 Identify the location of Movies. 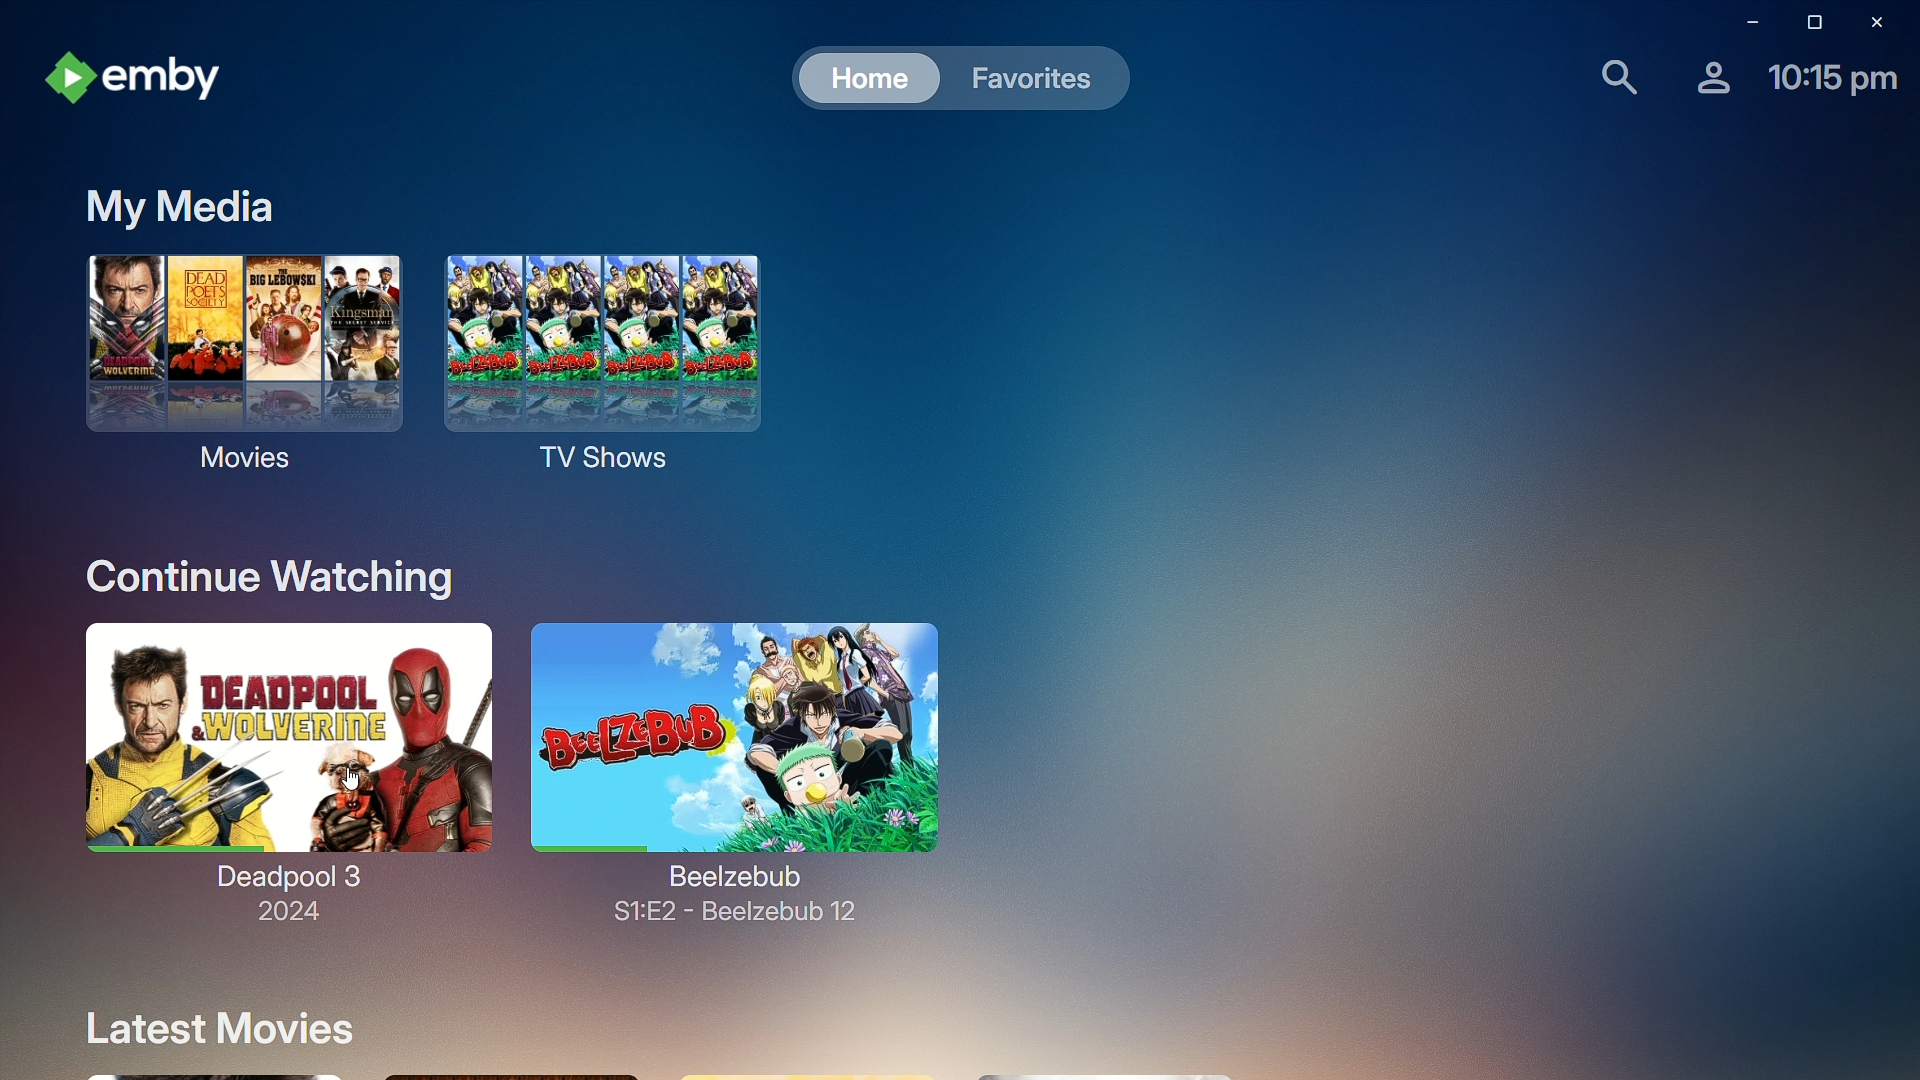
(228, 357).